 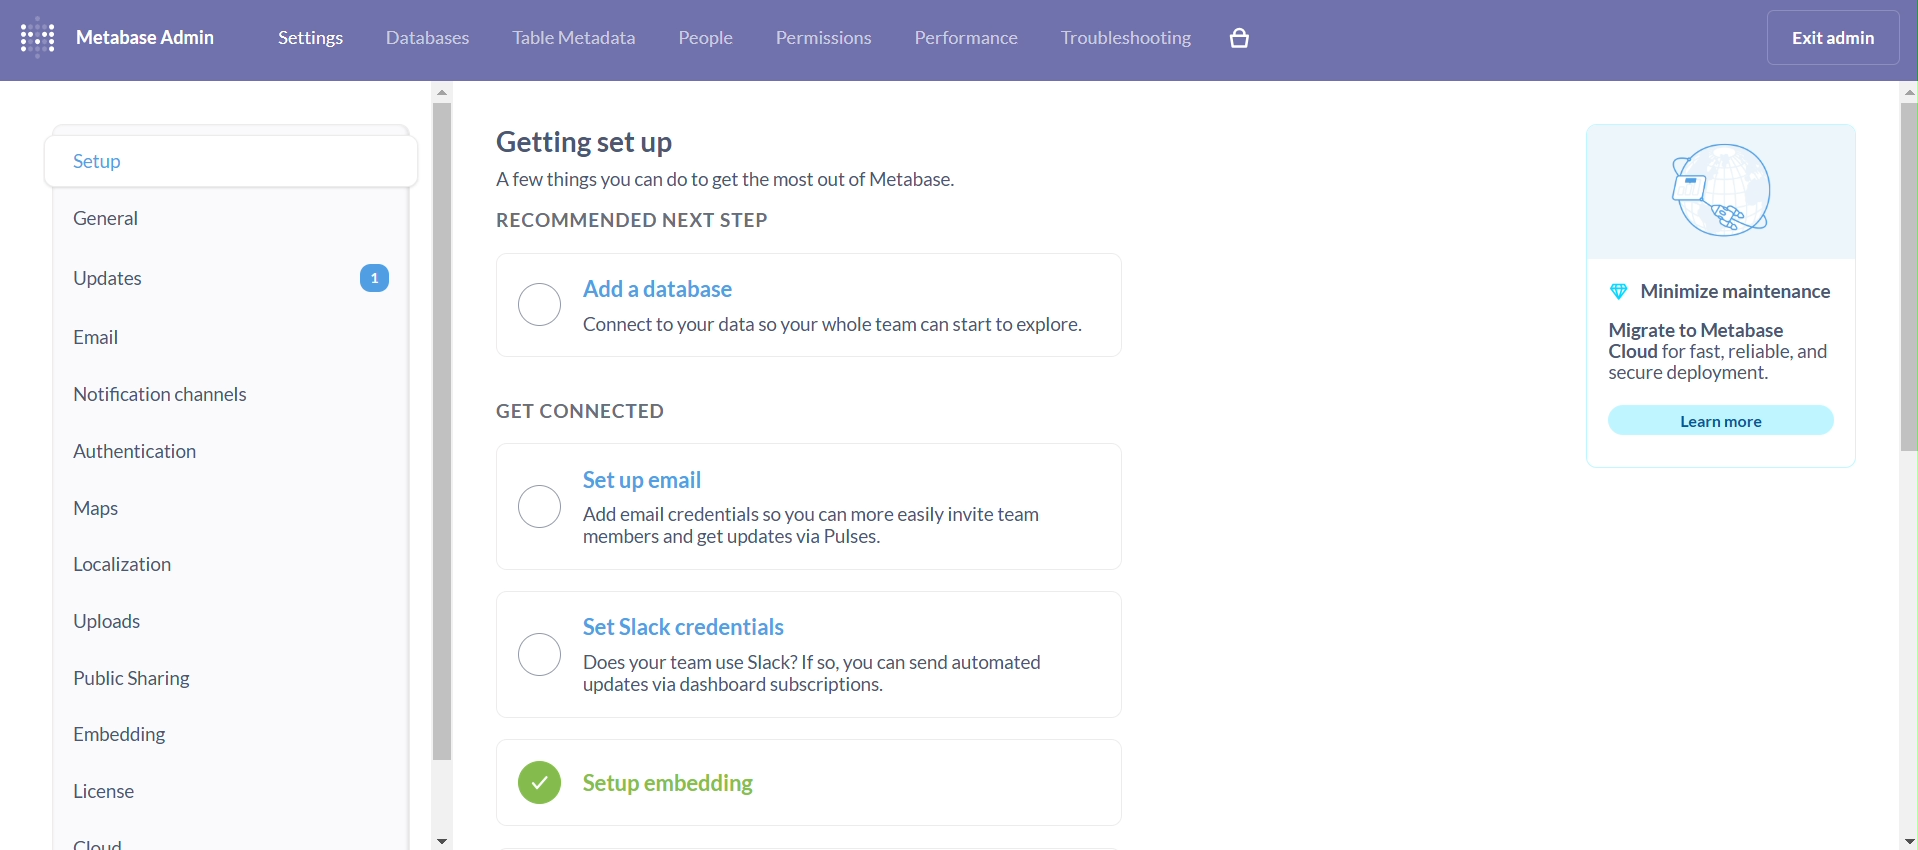 What do you see at coordinates (809, 305) in the screenshot?
I see `add a database` at bounding box center [809, 305].